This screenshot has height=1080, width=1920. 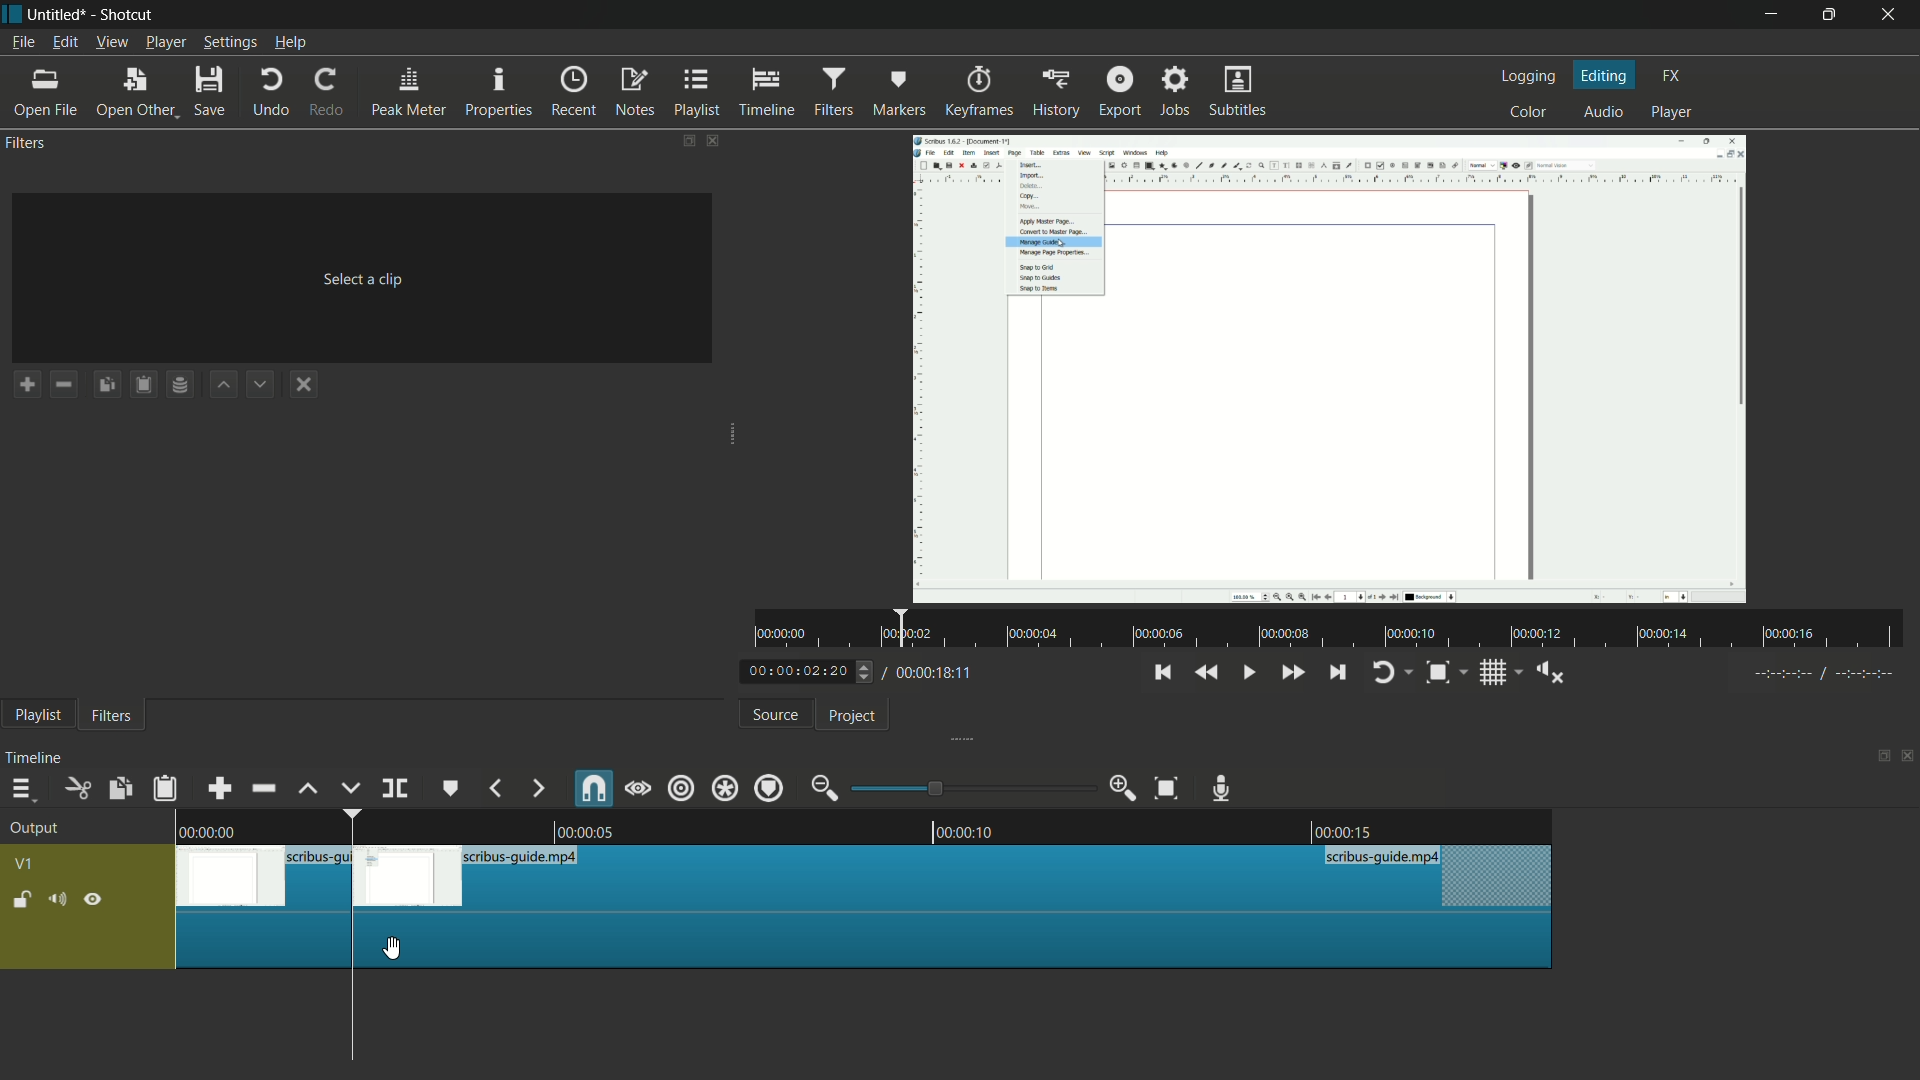 What do you see at coordinates (64, 384) in the screenshot?
I see `remove a filter` at bounding box center [64, 384].